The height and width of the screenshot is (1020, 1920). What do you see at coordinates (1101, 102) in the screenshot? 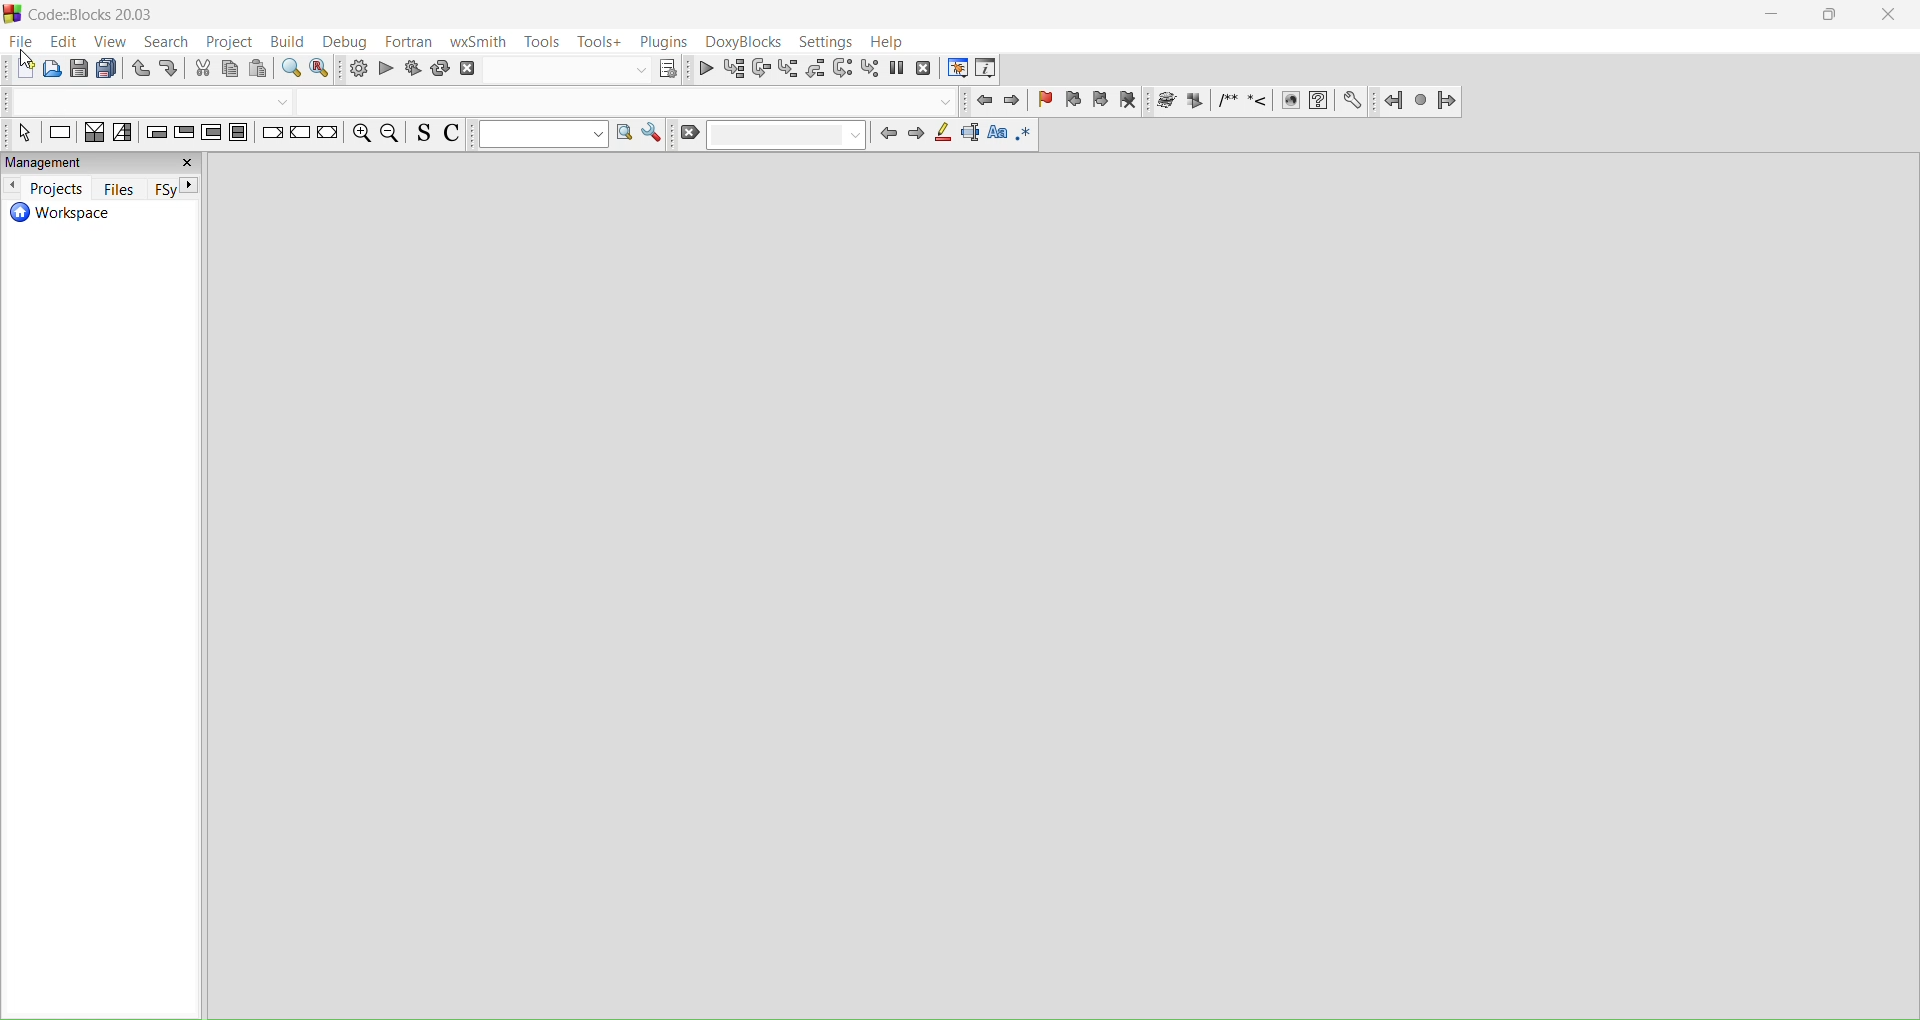
I see `next bookmark` at bounding box center [1101, 102].